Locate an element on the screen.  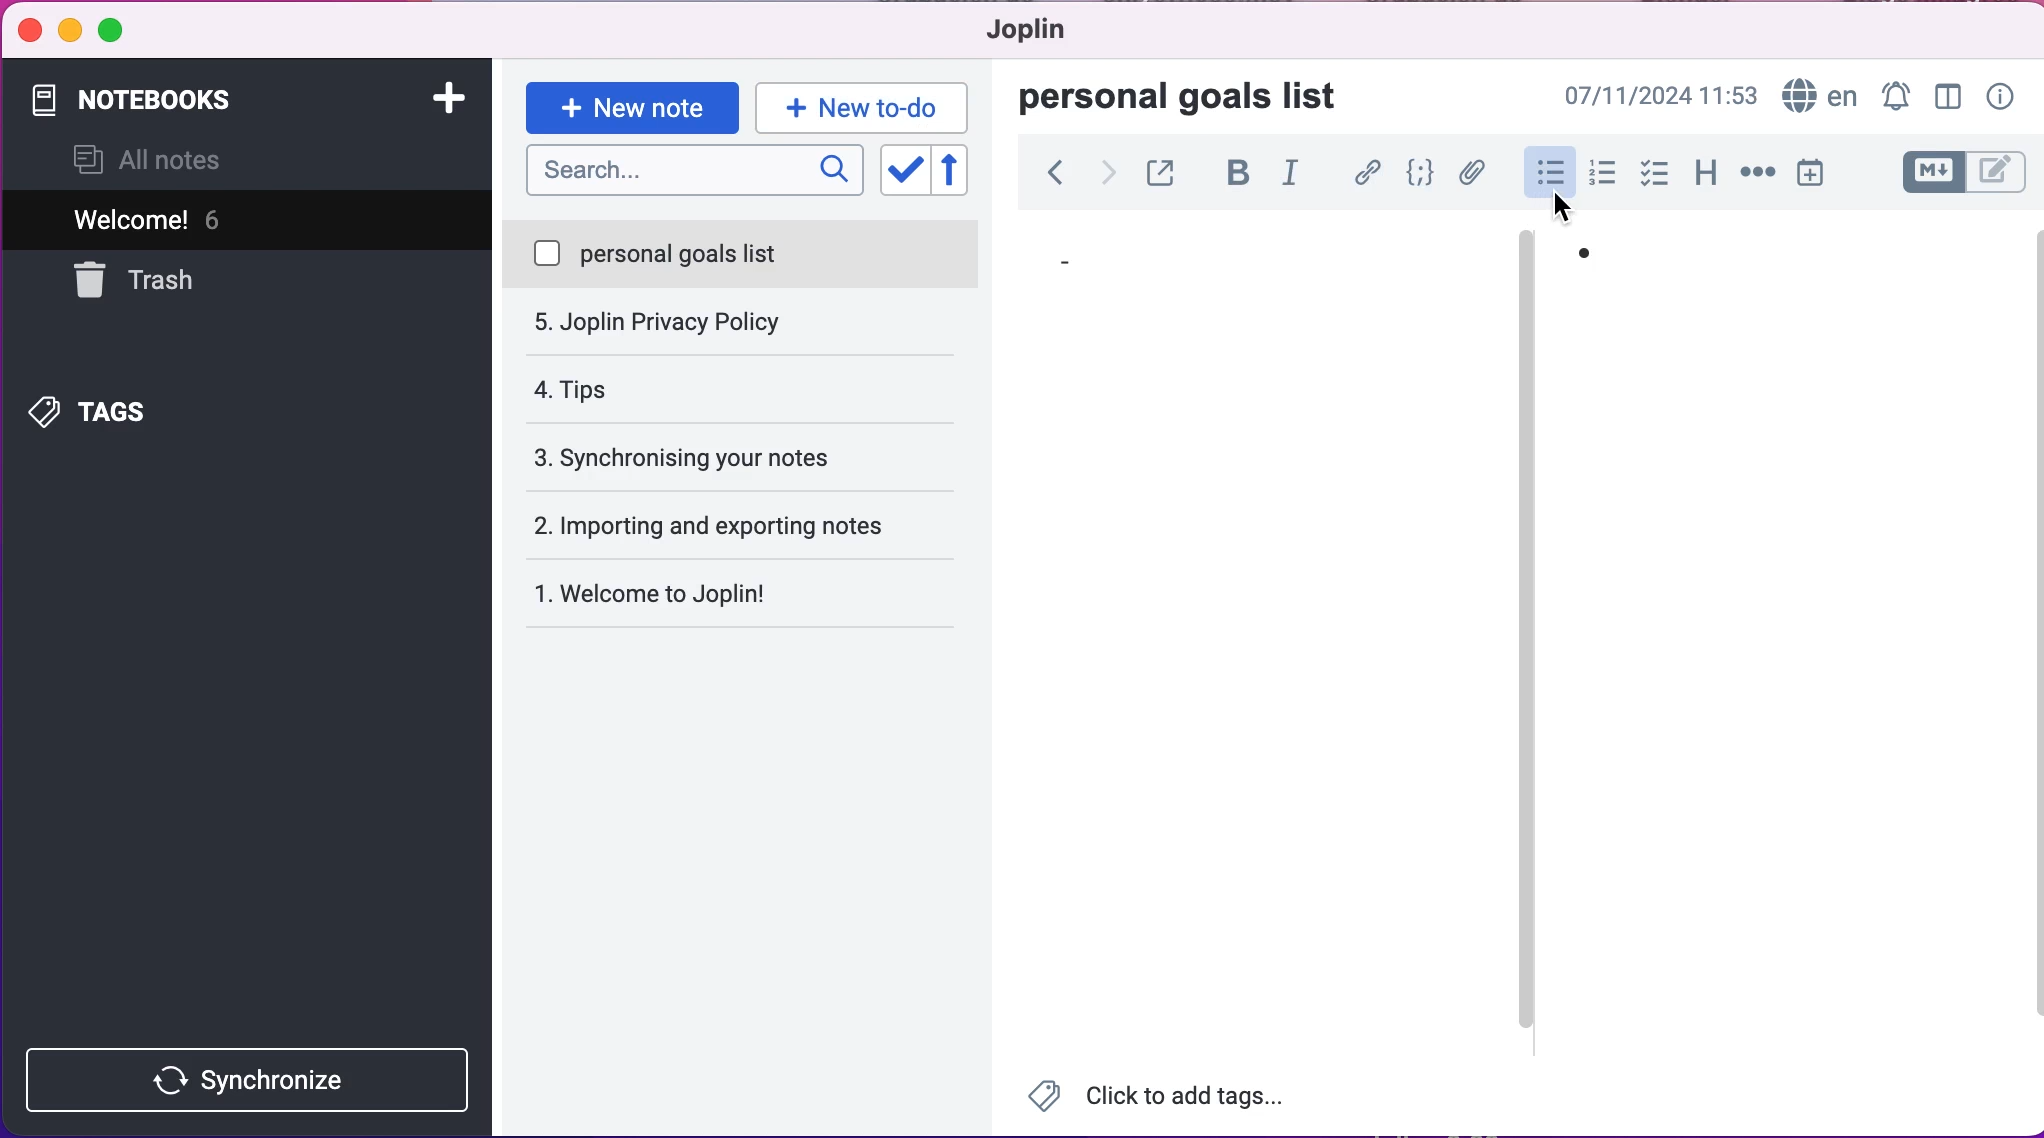
toggle sort order field is located at coordinates (902, 171).